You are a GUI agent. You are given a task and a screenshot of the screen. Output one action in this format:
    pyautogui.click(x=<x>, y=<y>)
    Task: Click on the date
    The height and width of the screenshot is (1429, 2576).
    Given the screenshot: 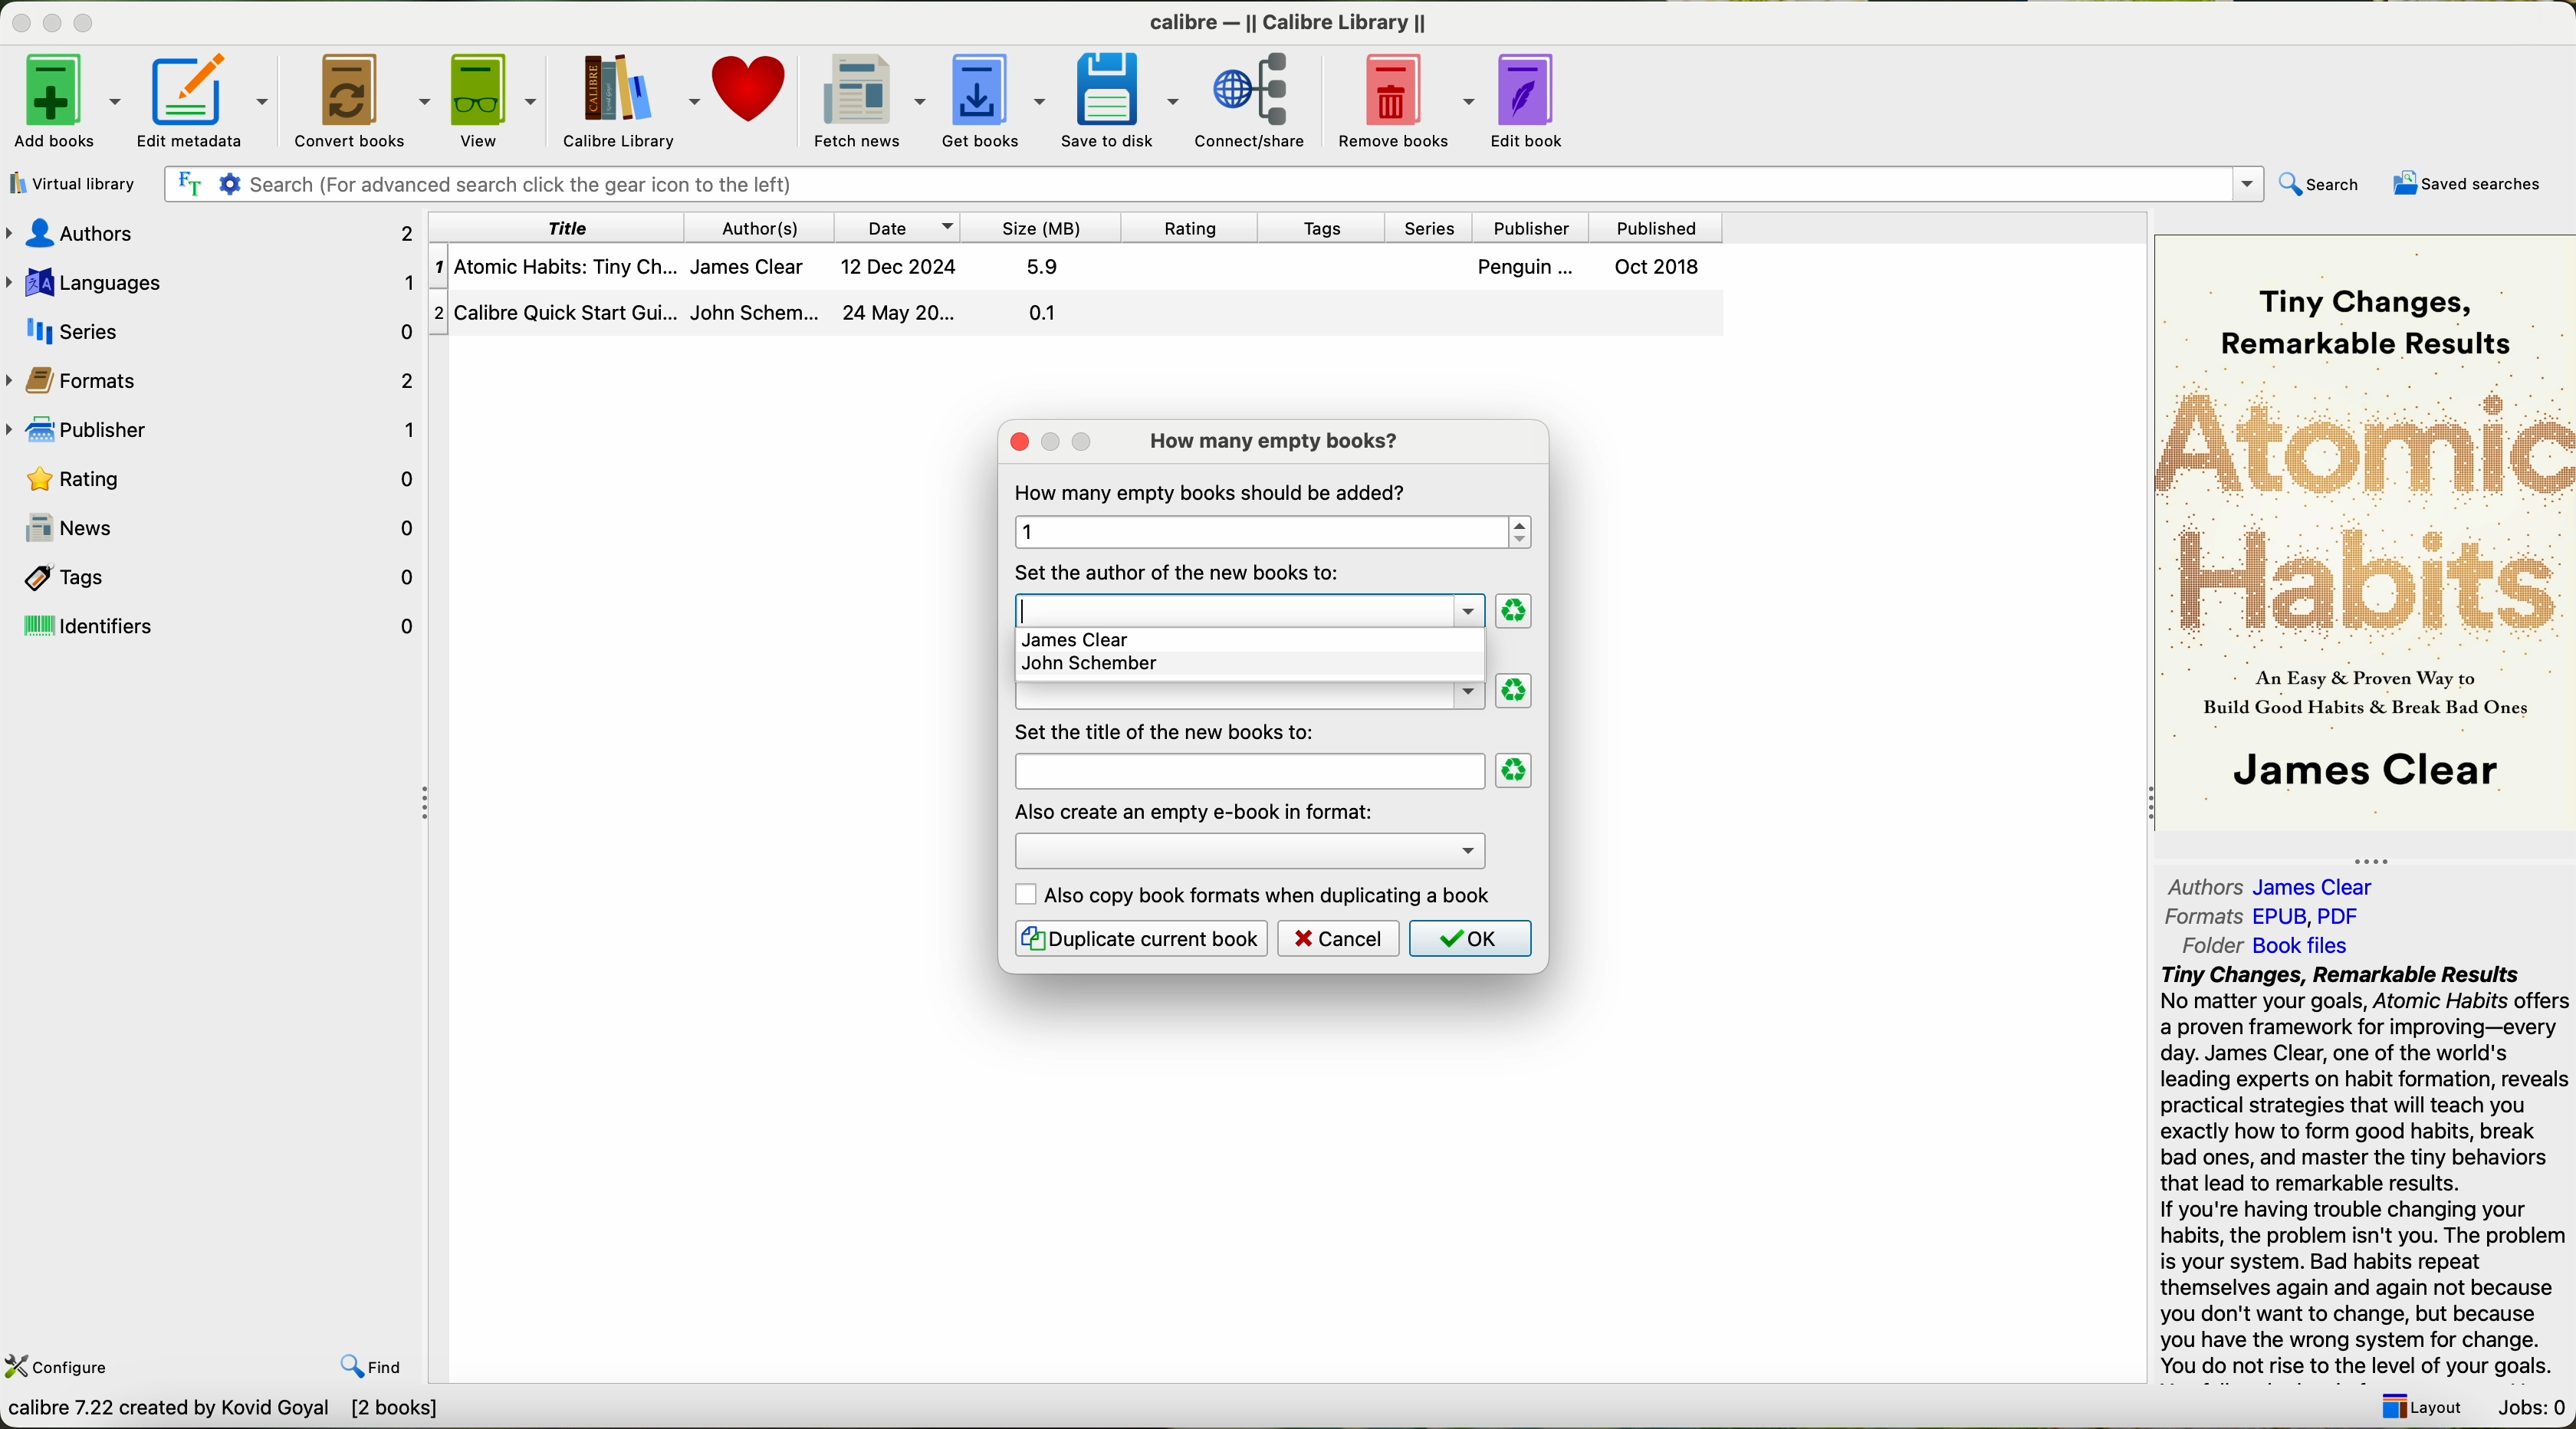 What is the action you would take?
    pyautogui.click(x=901, y=227)
    